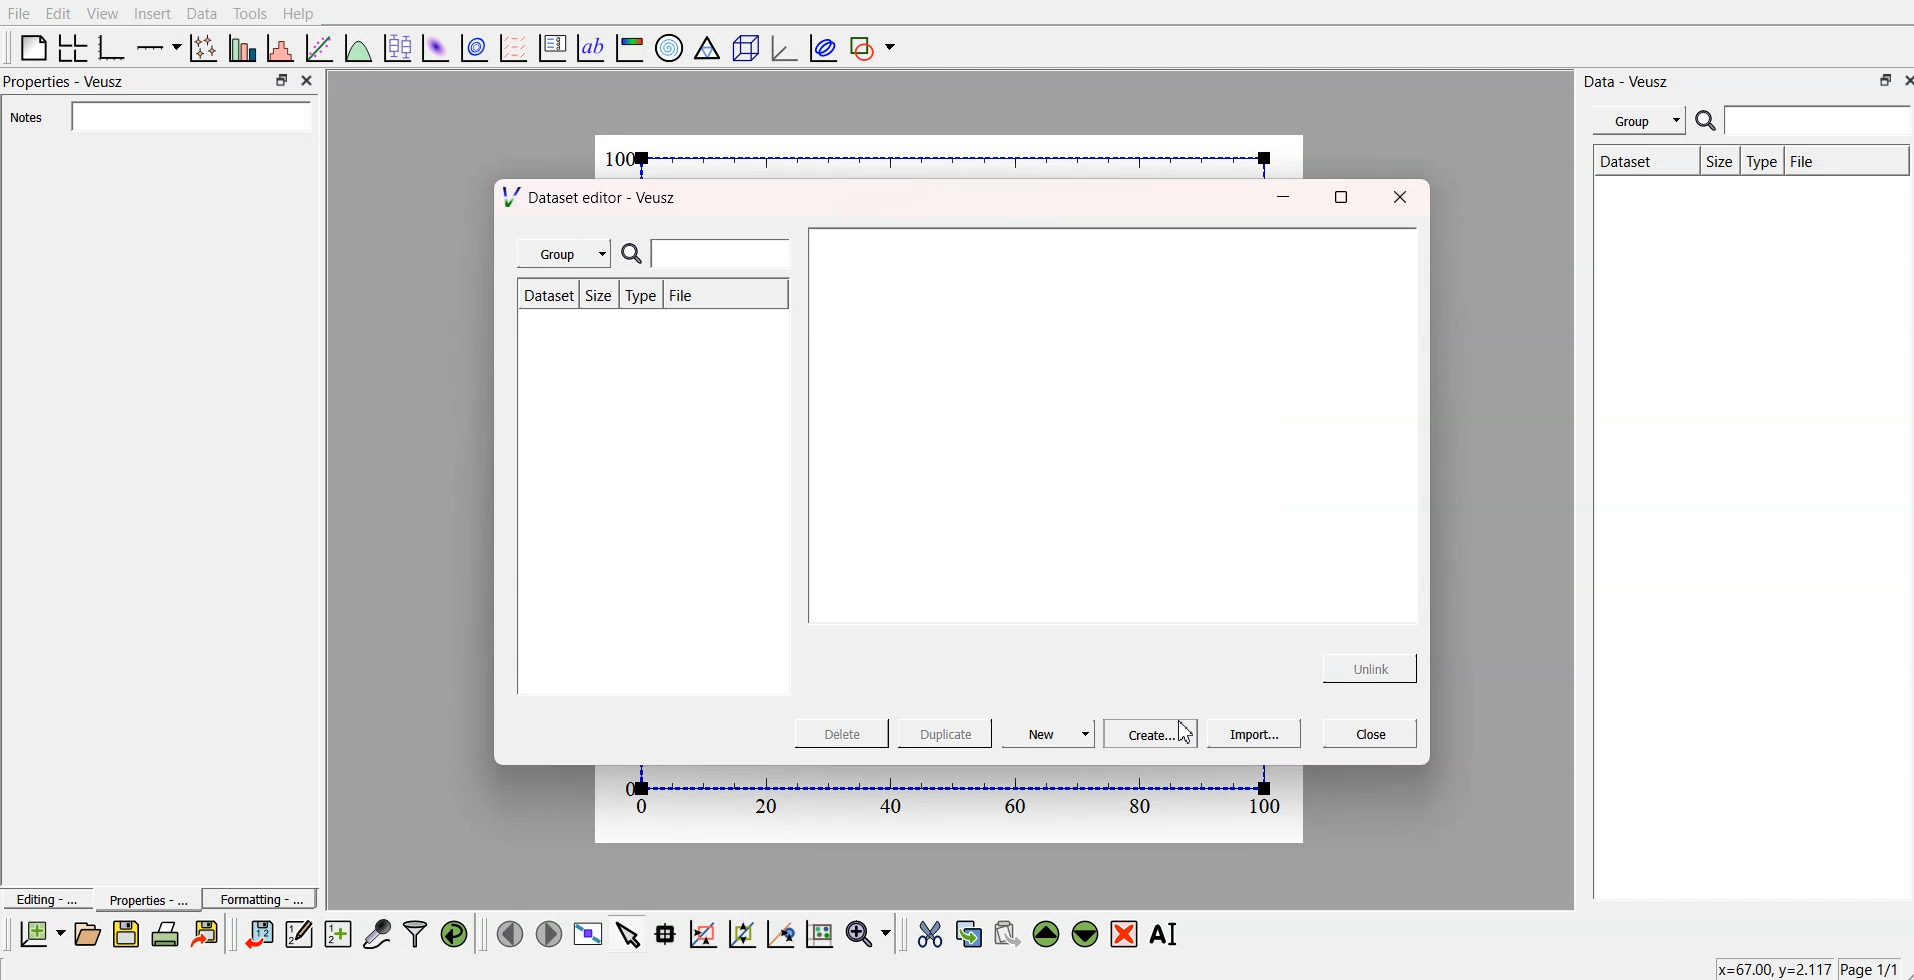  I want to click on copy, so click(971, 930).